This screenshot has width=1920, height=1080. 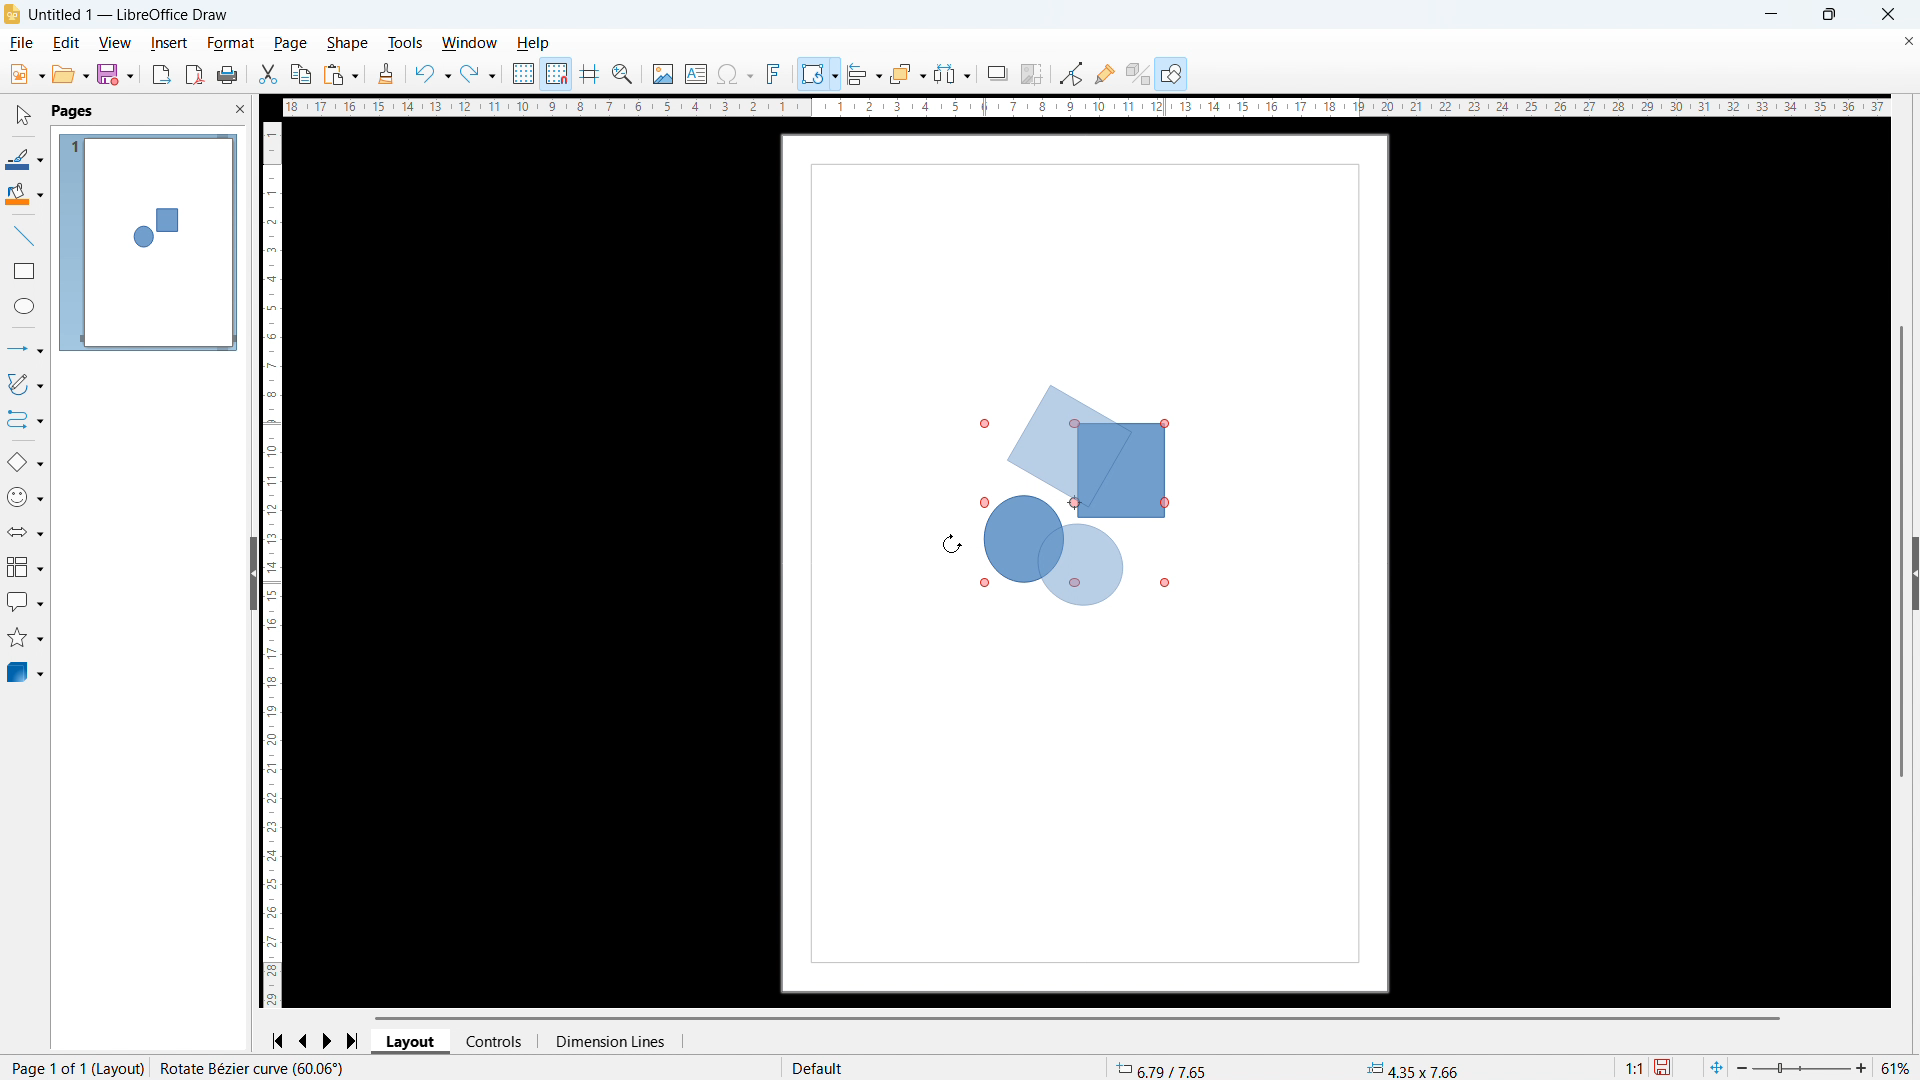 What do you see at coordinates (70, 75) in the screenshot?
I see `open ` at bounding box center [70, 75].